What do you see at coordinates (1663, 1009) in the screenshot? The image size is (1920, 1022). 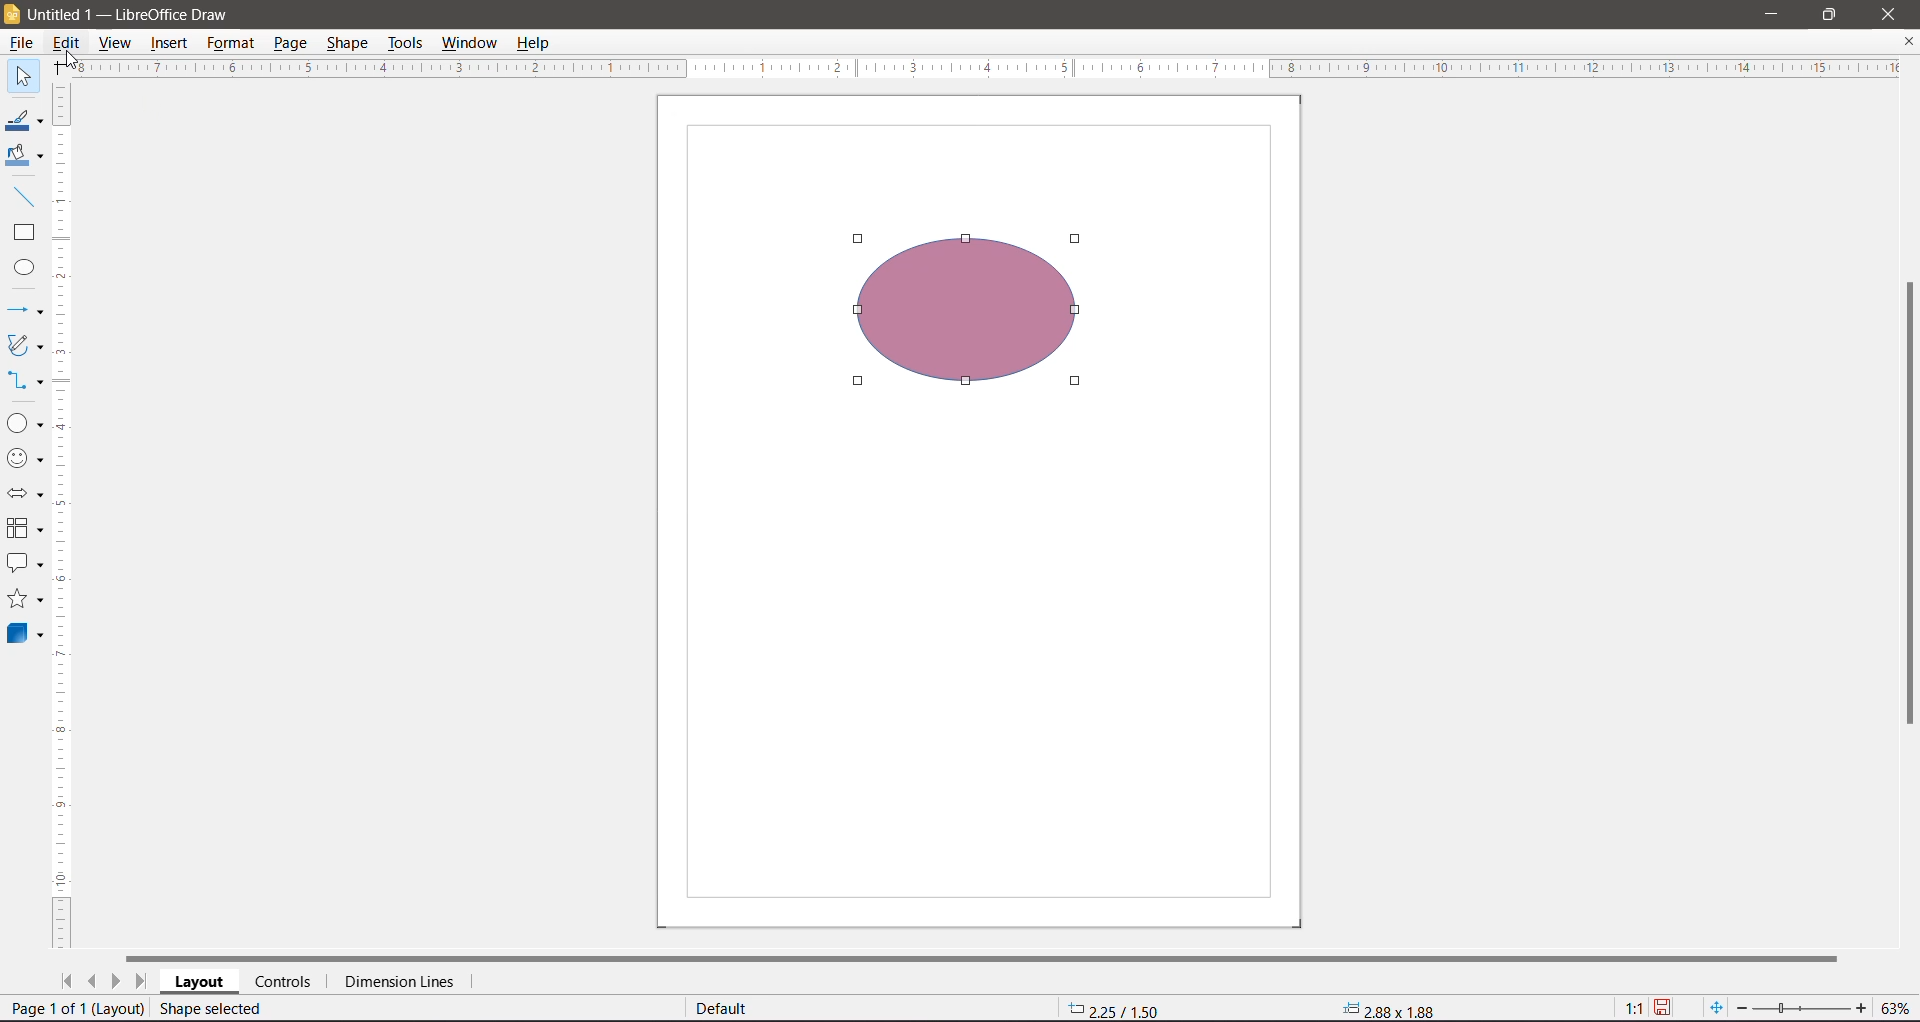 I see `Unsaved changes` at bounding box center [1663, 1009].